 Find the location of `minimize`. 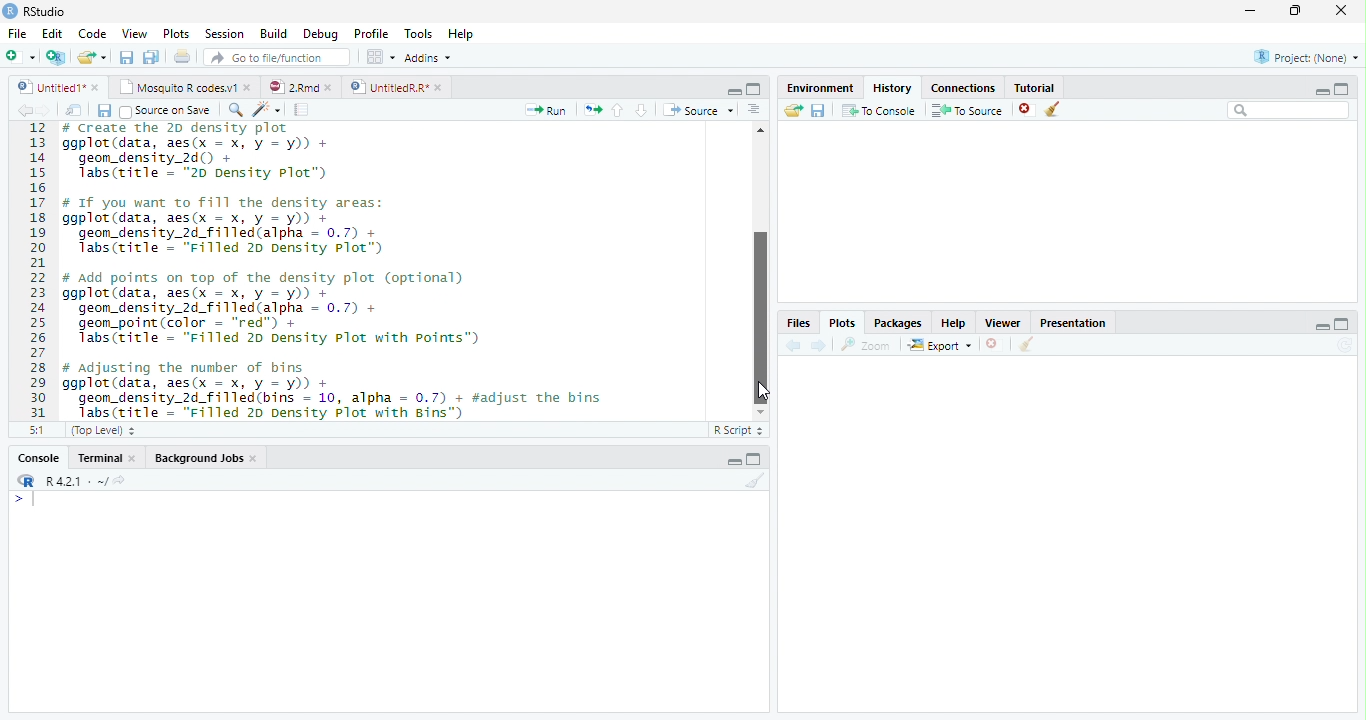

minimize is located at coordinates (735, 92).